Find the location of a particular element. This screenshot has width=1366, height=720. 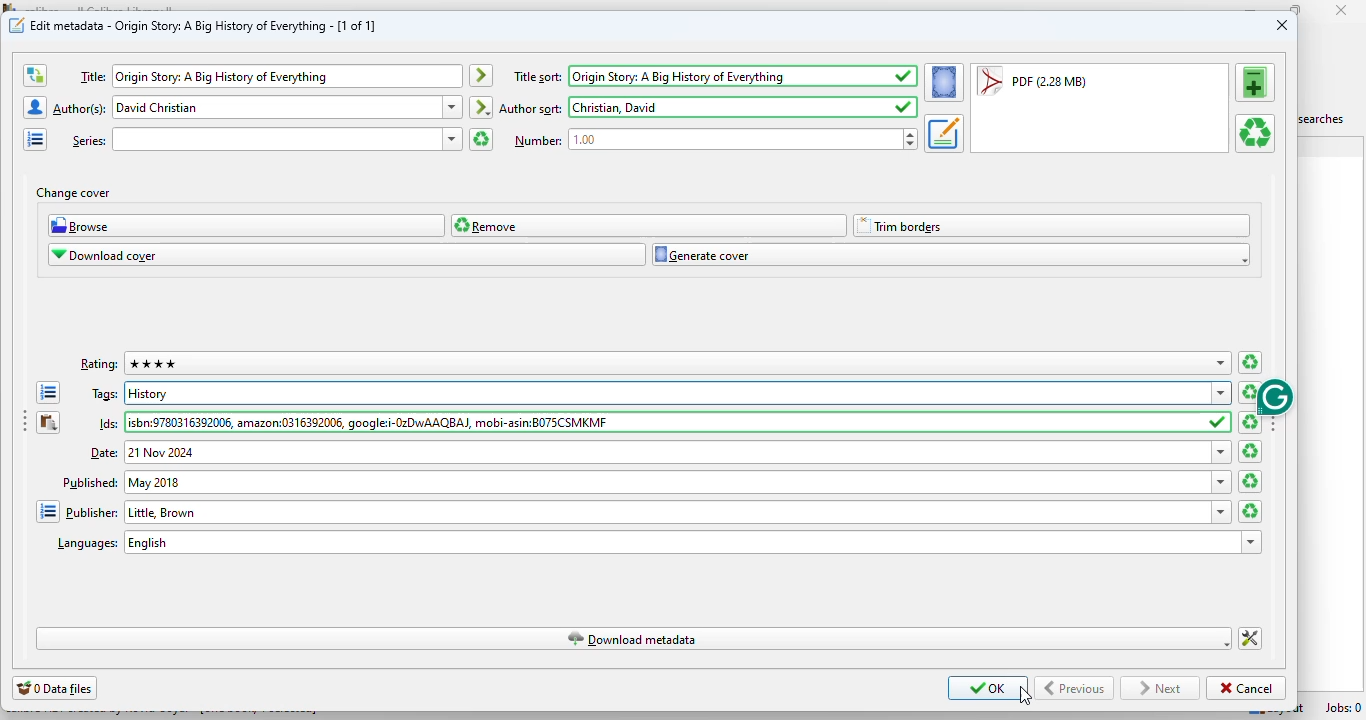

Previous is located at coordinates (1075, 688).